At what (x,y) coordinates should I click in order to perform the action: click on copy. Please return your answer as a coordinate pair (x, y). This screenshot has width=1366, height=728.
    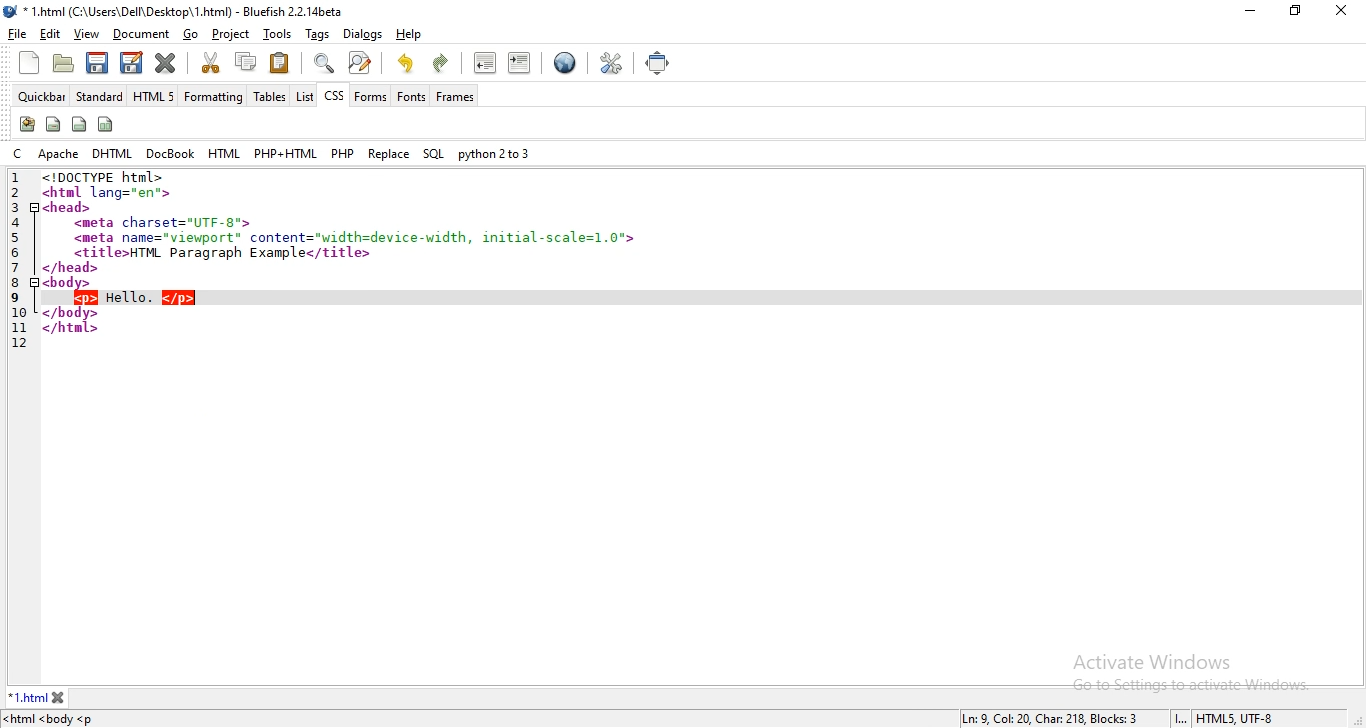
    Looking at the image, I should click on (244, 61).